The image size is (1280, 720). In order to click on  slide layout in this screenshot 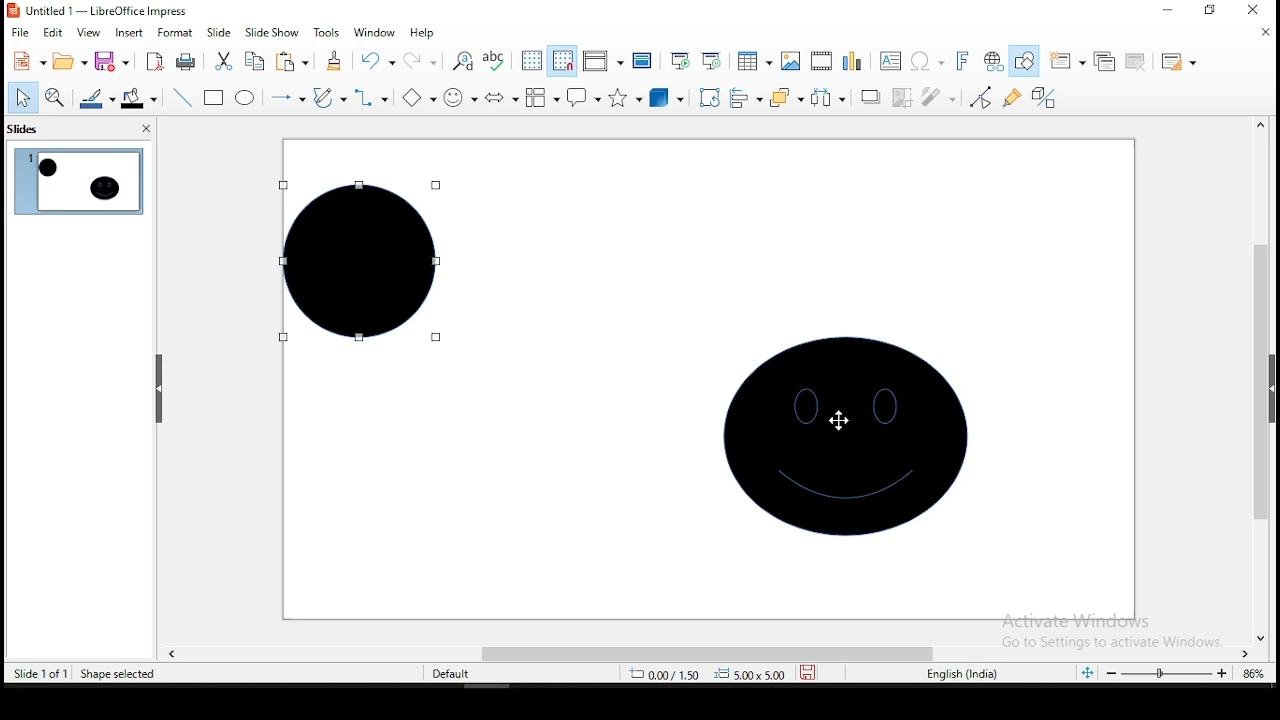, I will do `click(1178, 63)`.